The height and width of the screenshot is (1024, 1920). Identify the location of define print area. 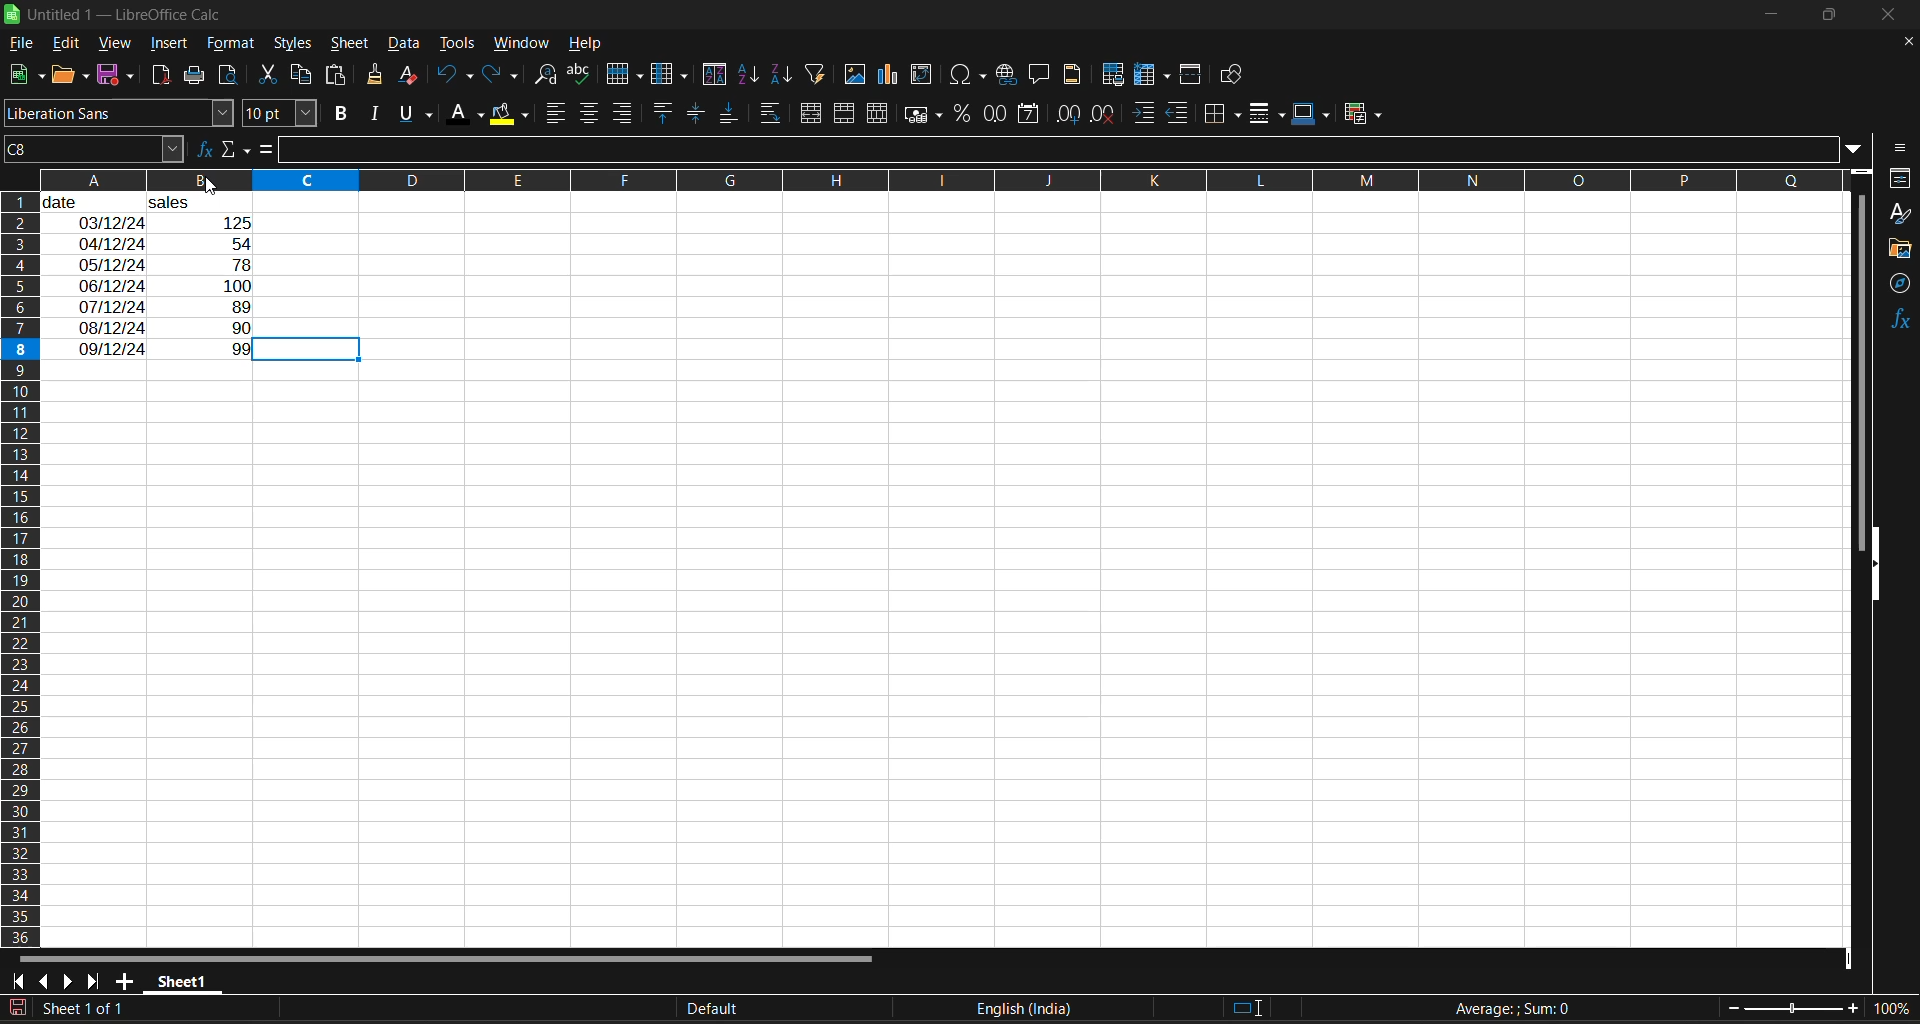
(1117, 76).